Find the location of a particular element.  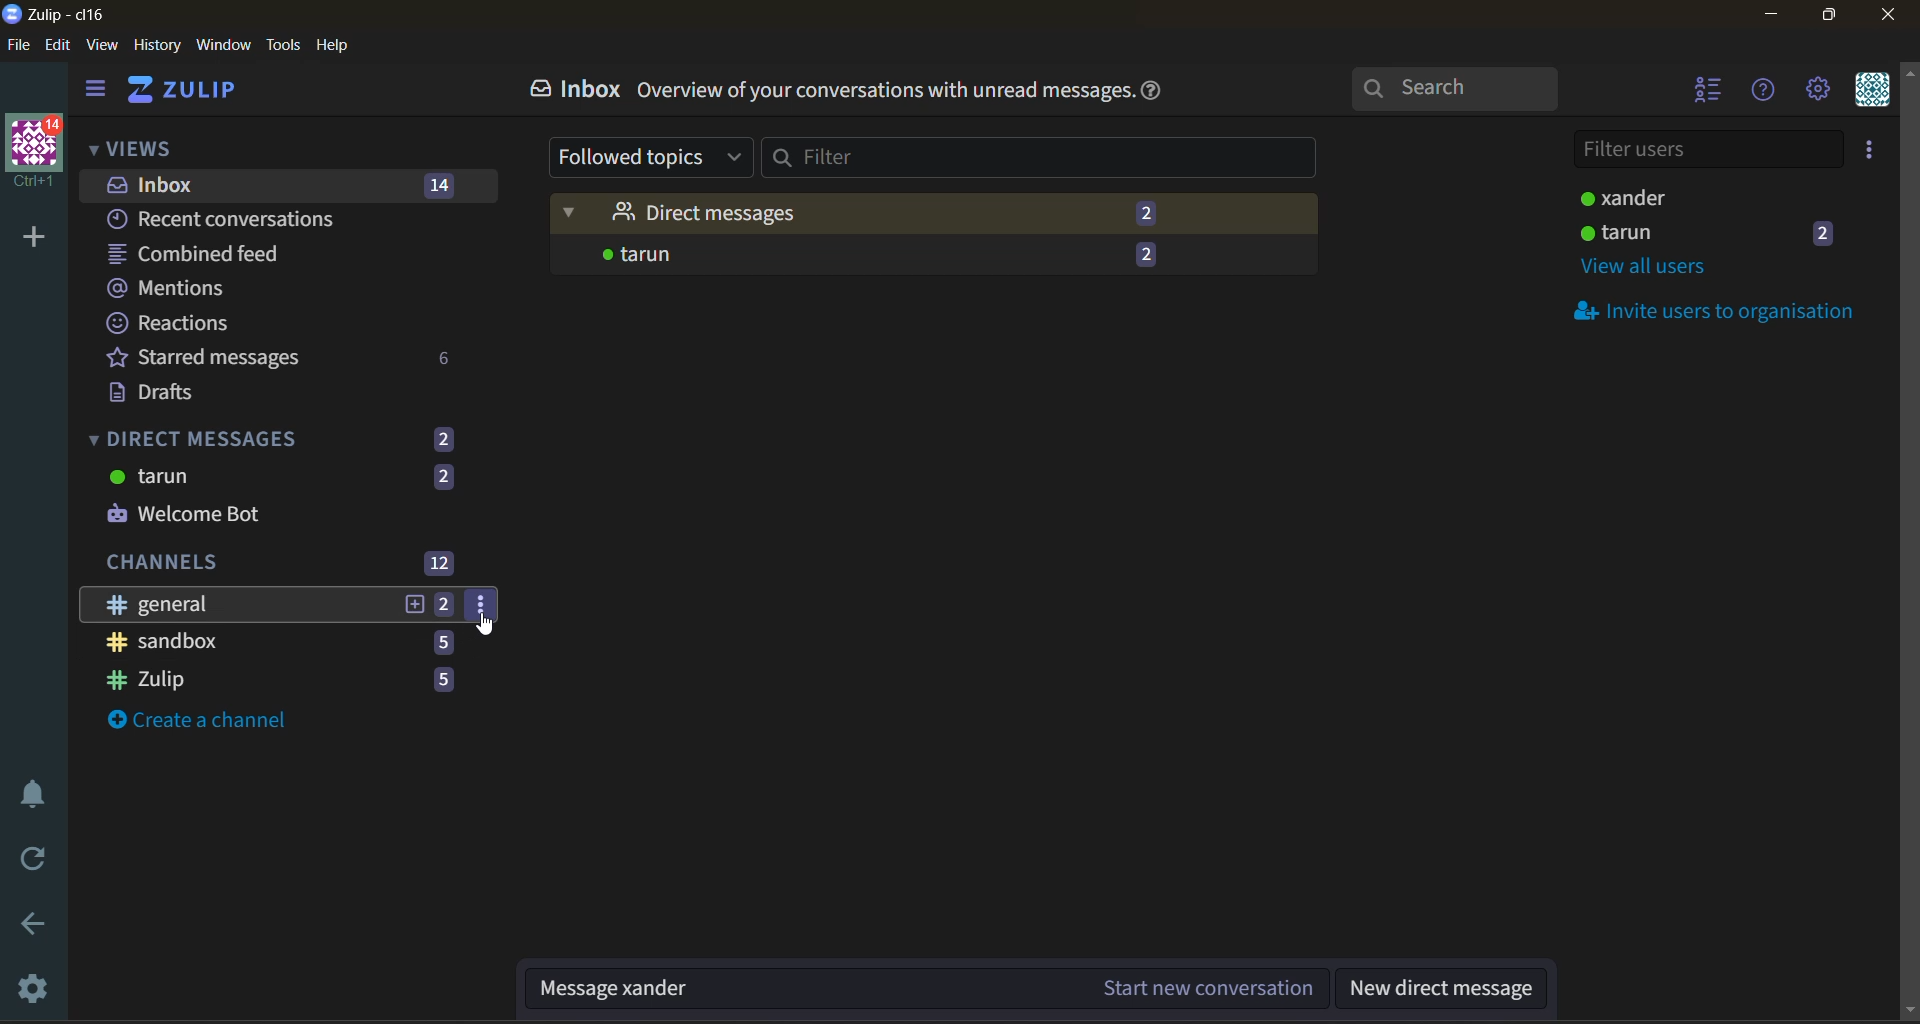

cursor is located at coordinates (491, 632).